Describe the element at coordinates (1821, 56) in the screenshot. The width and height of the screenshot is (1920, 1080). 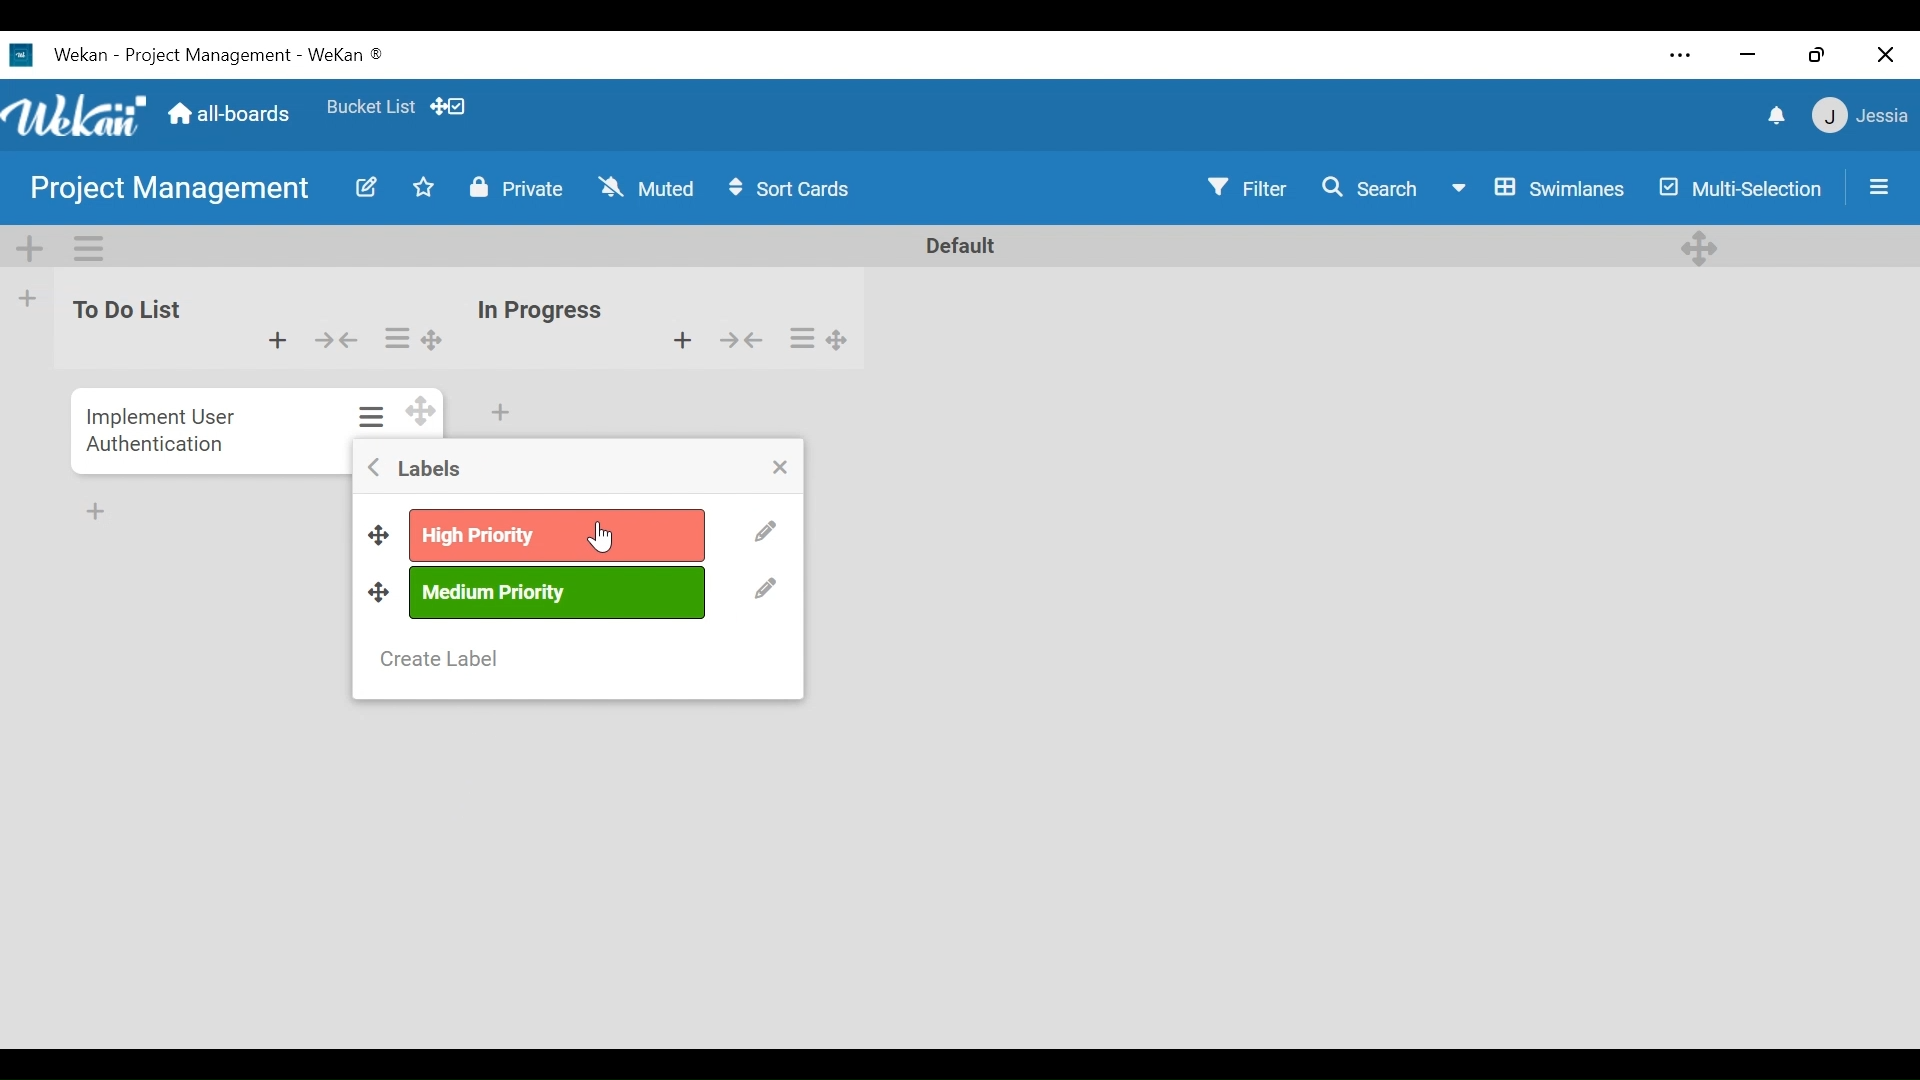
I see `restore` at that location.